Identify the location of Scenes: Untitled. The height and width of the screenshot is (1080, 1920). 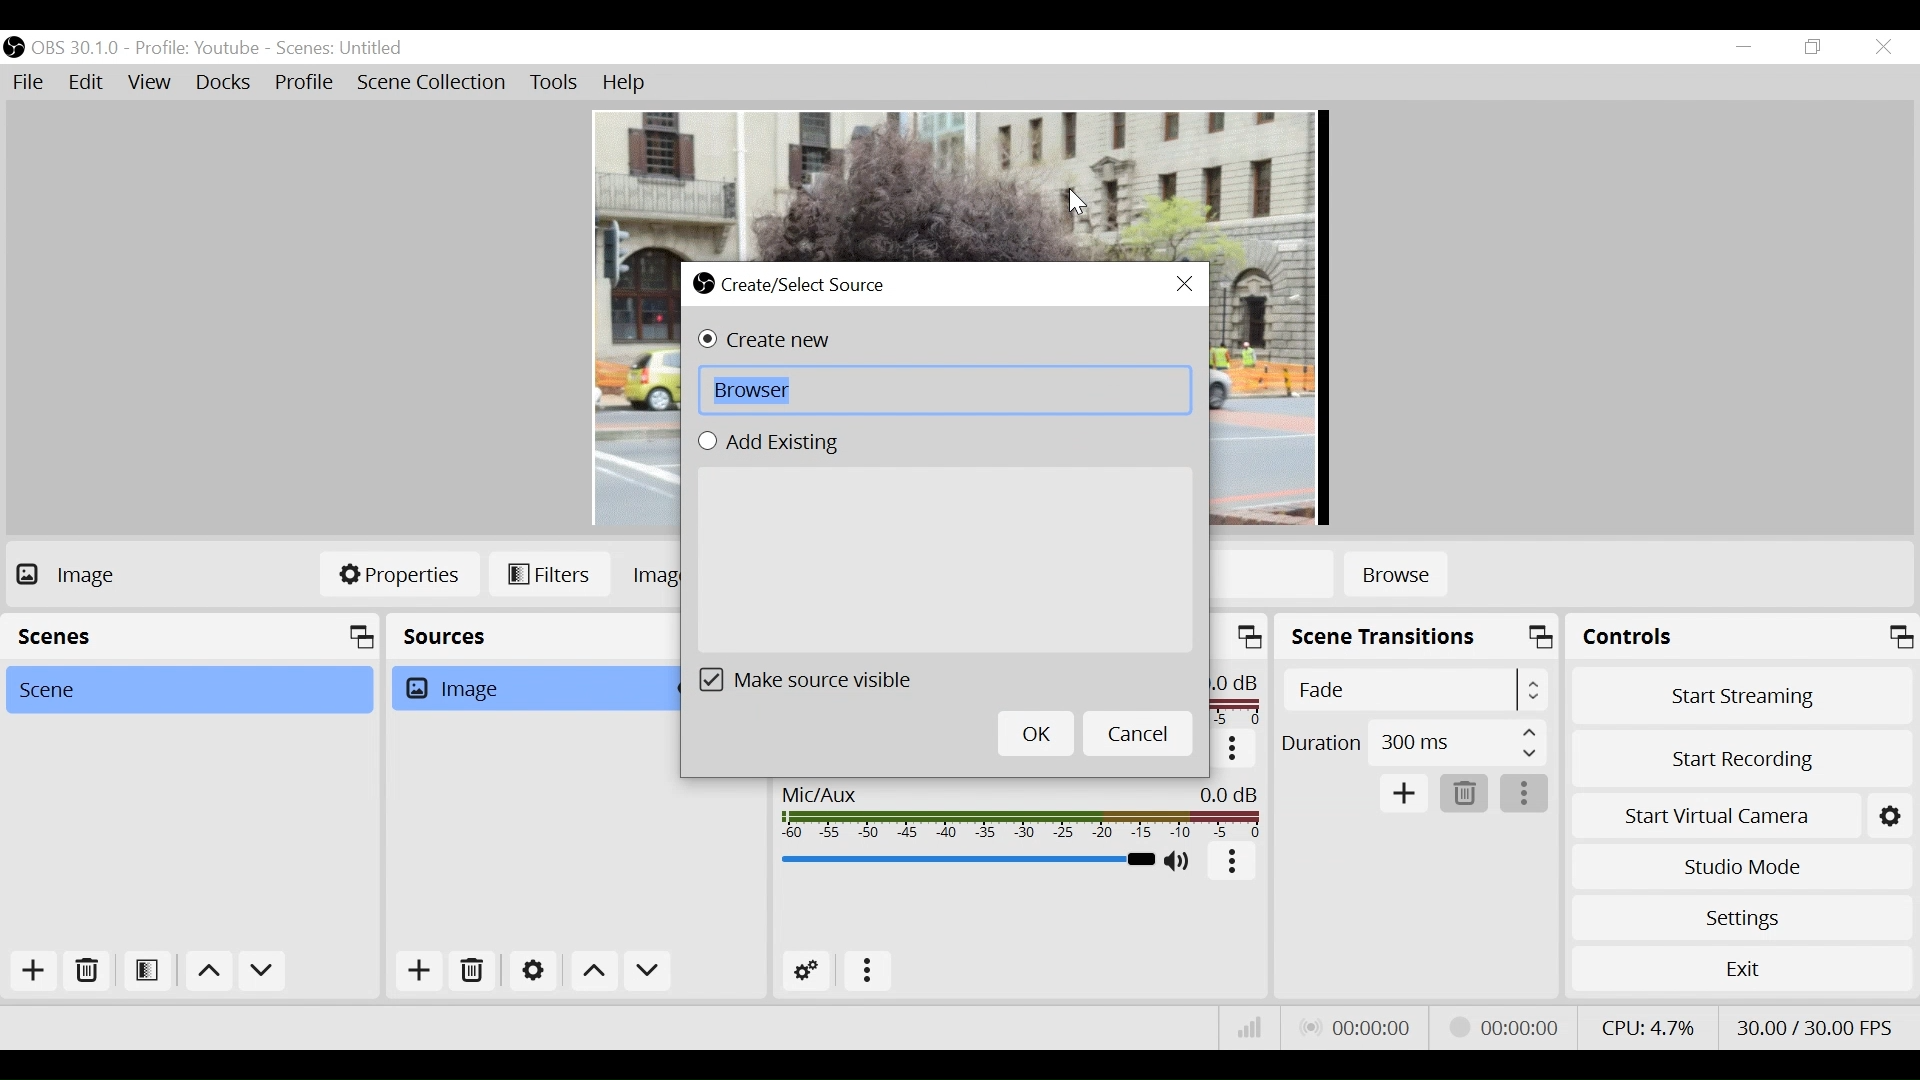
(344, 49).